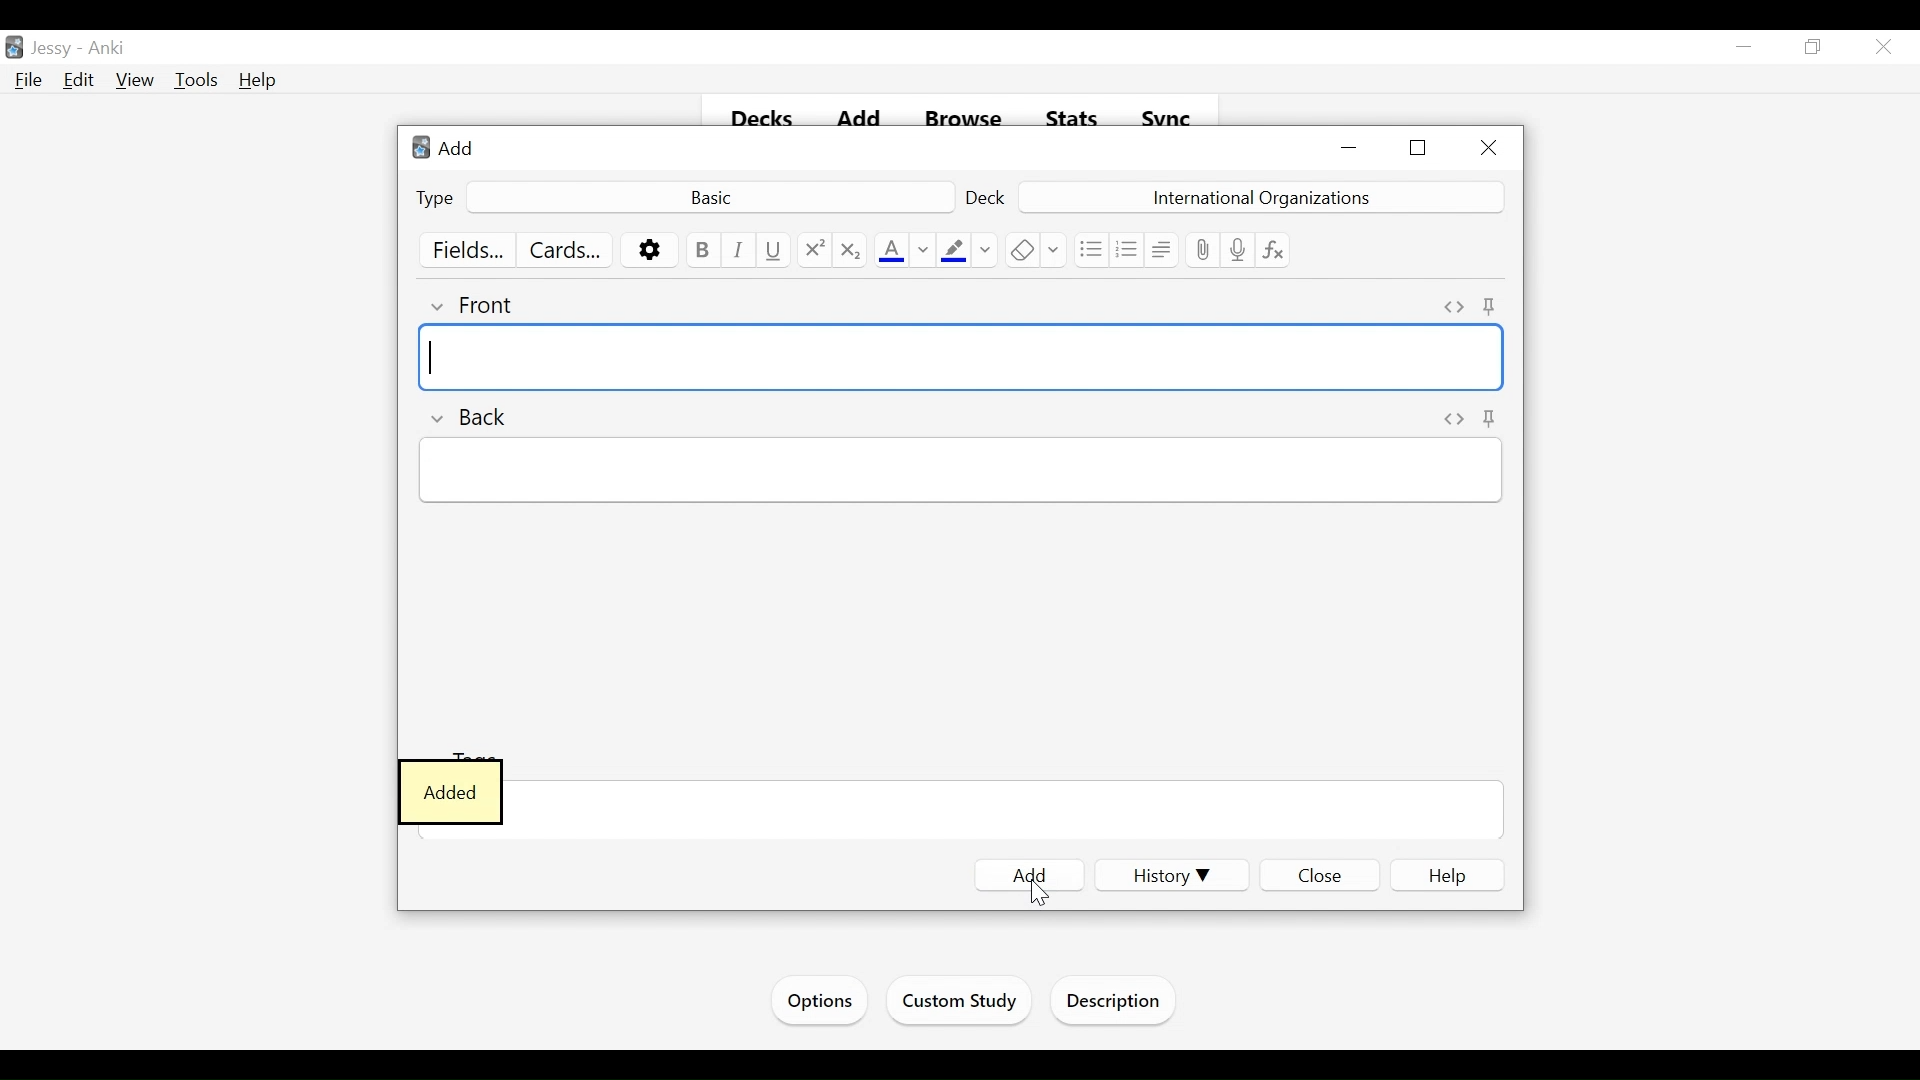  Describe the element at coordinates (109, 47) in the screenshot. I see `Anki` at that location.